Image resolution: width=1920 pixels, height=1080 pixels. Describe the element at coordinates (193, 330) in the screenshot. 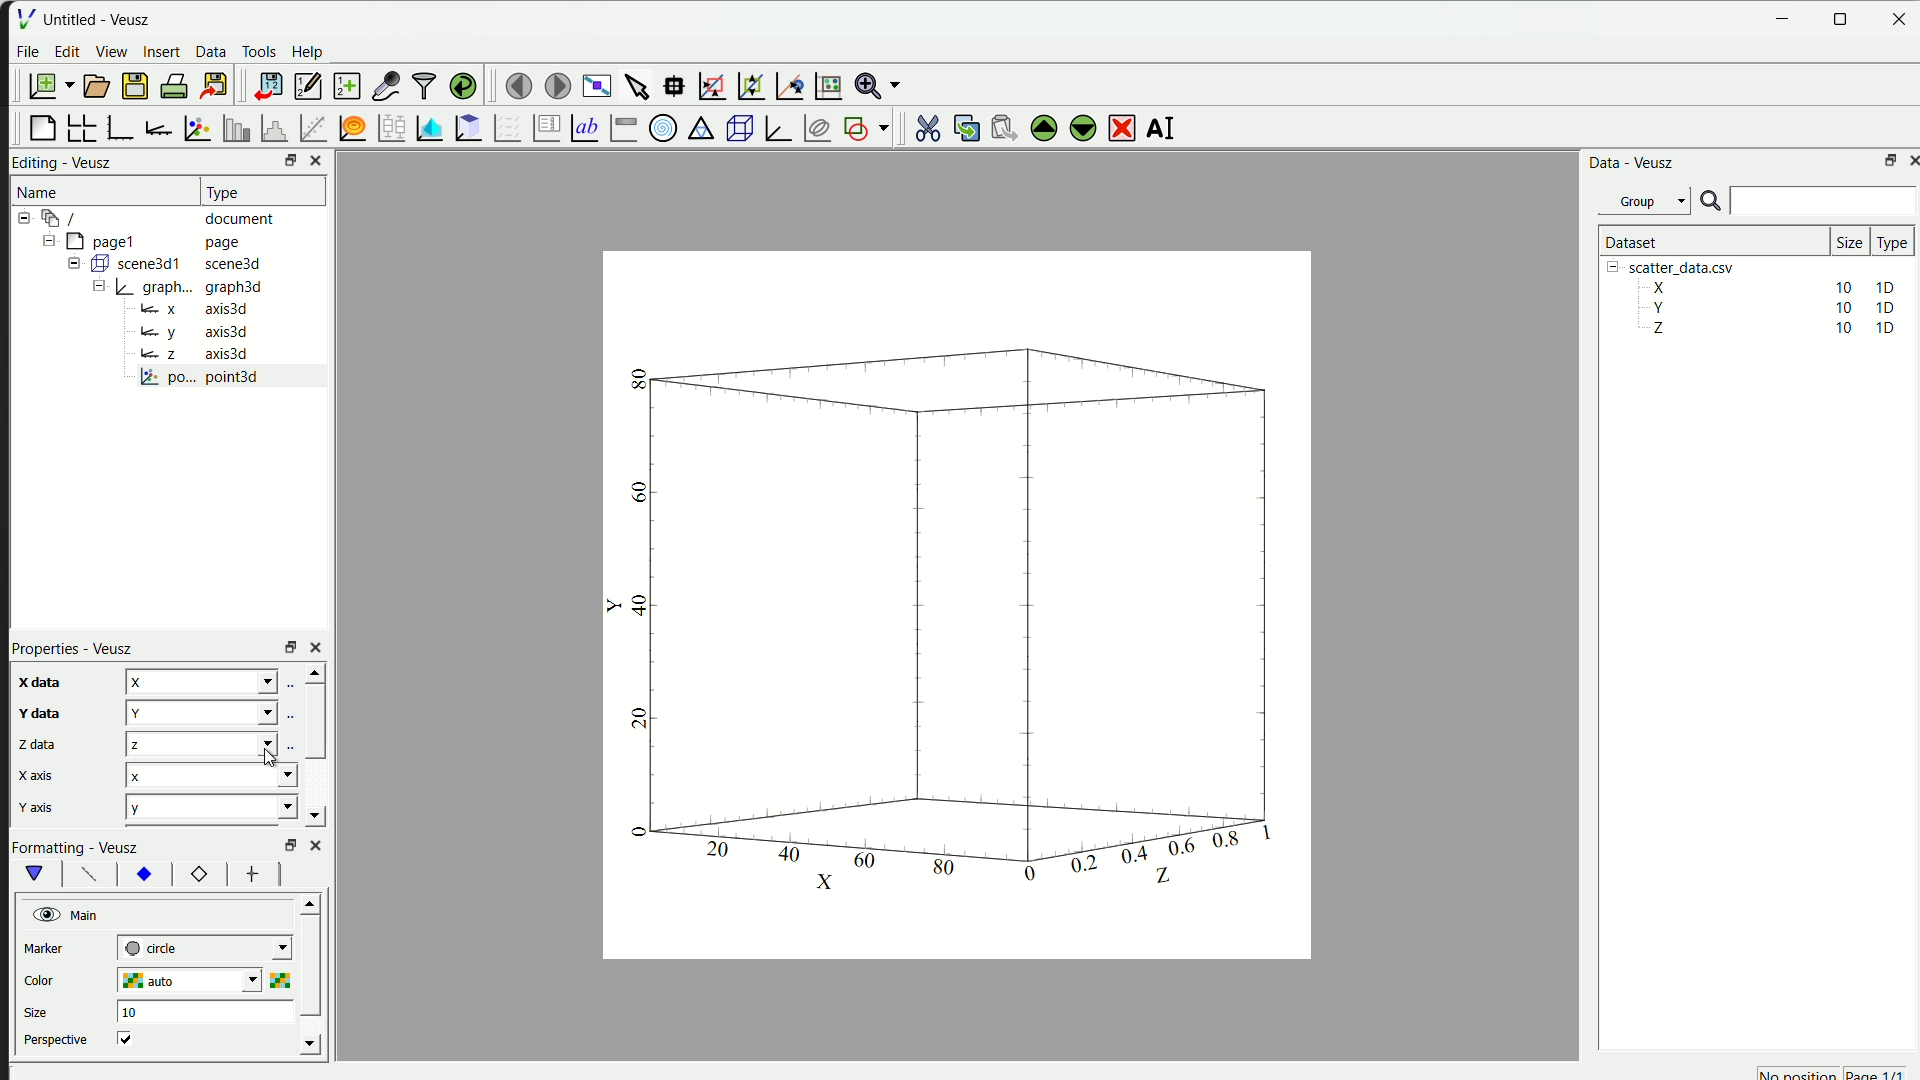

I see `y axis3d` at that location.